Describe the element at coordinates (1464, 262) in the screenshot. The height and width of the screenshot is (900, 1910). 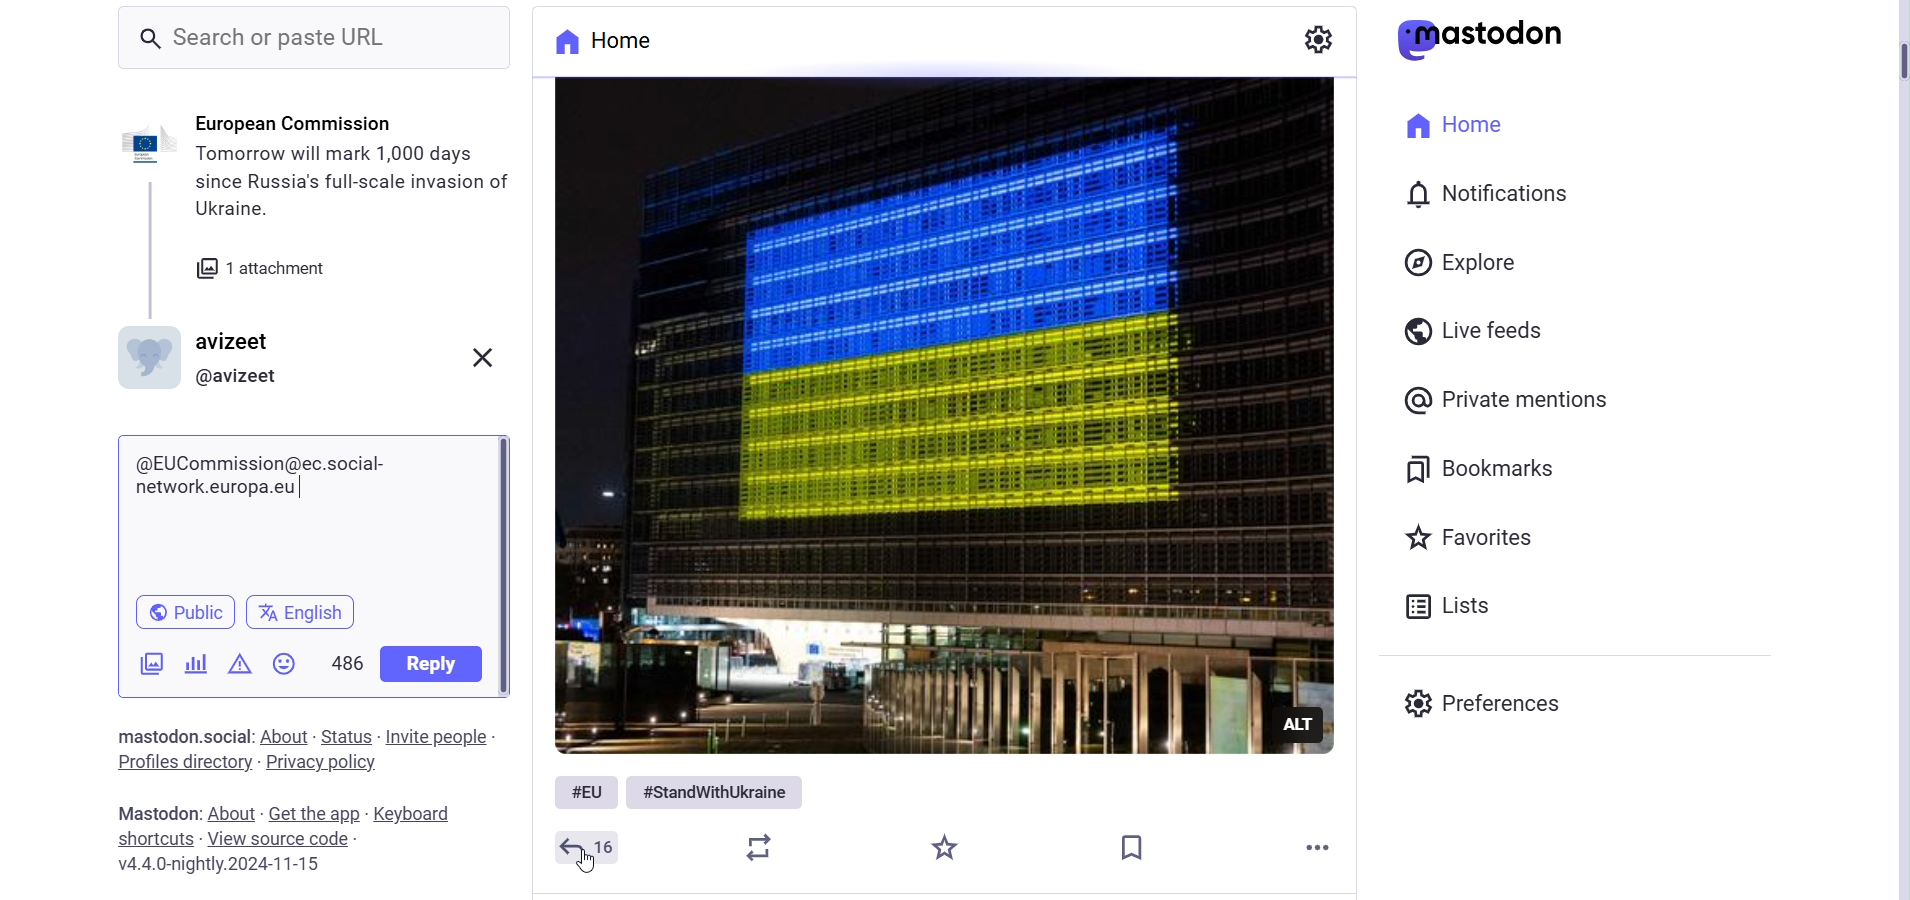
I see `Explore` at that location.